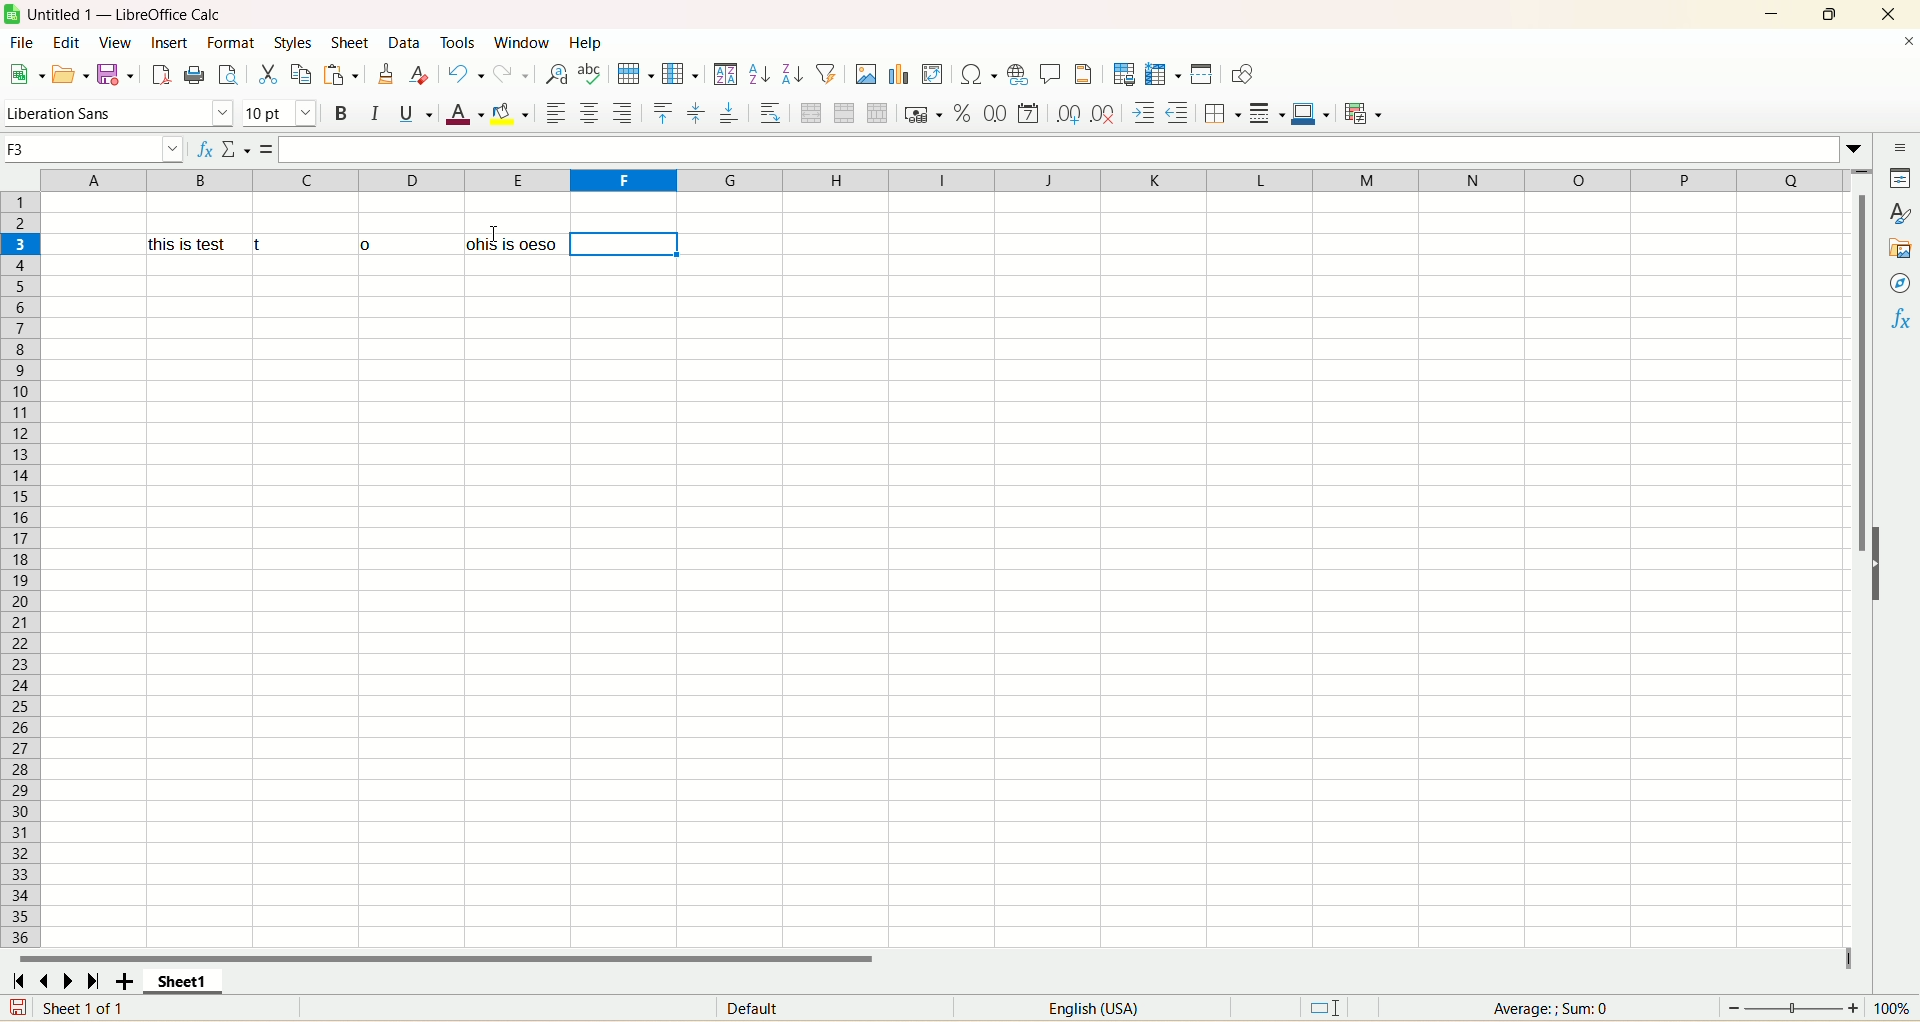  Describe the element at coordinates (51, 978) in the screenshot. I see `scroll to previous sheet` at that location.